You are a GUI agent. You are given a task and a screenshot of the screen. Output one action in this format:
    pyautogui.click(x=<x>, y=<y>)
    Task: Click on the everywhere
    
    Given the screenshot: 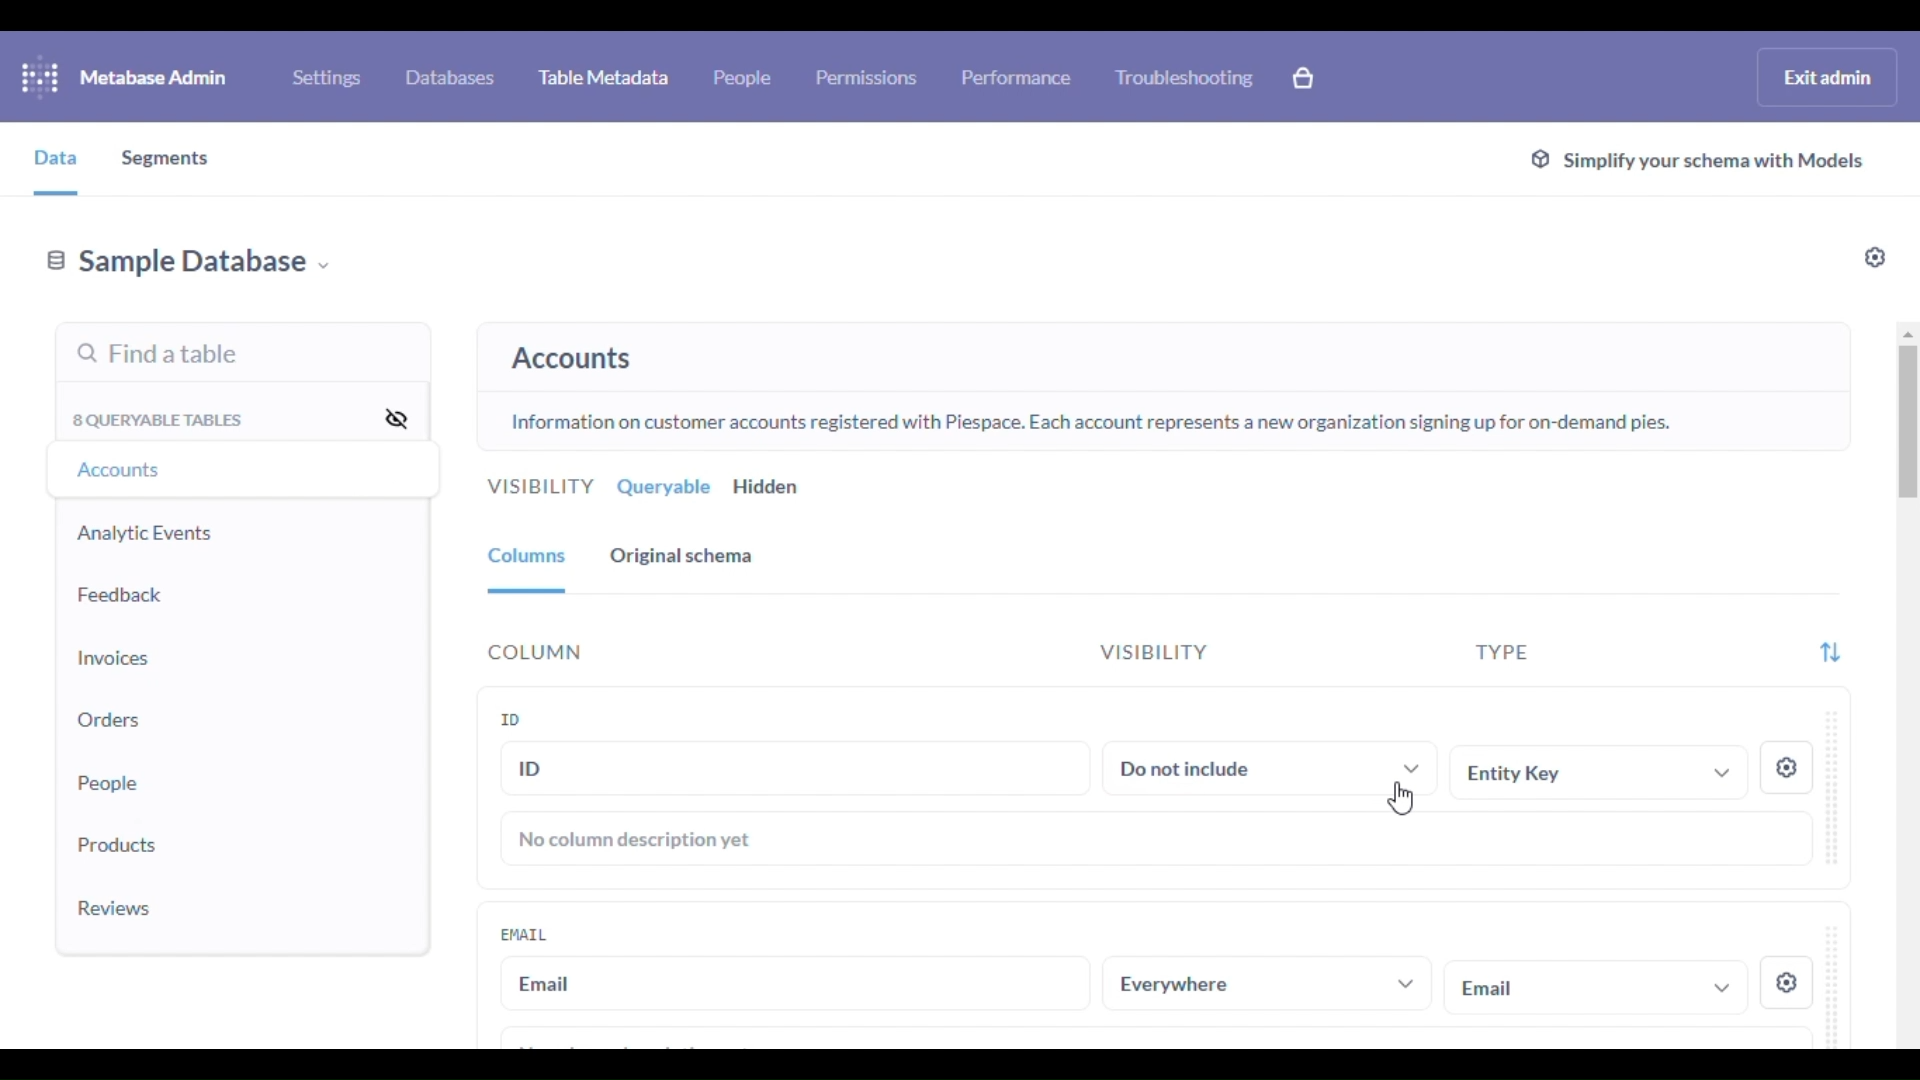 What is the action you would take?
    pyautogui.click(x=1265, y=984)
    